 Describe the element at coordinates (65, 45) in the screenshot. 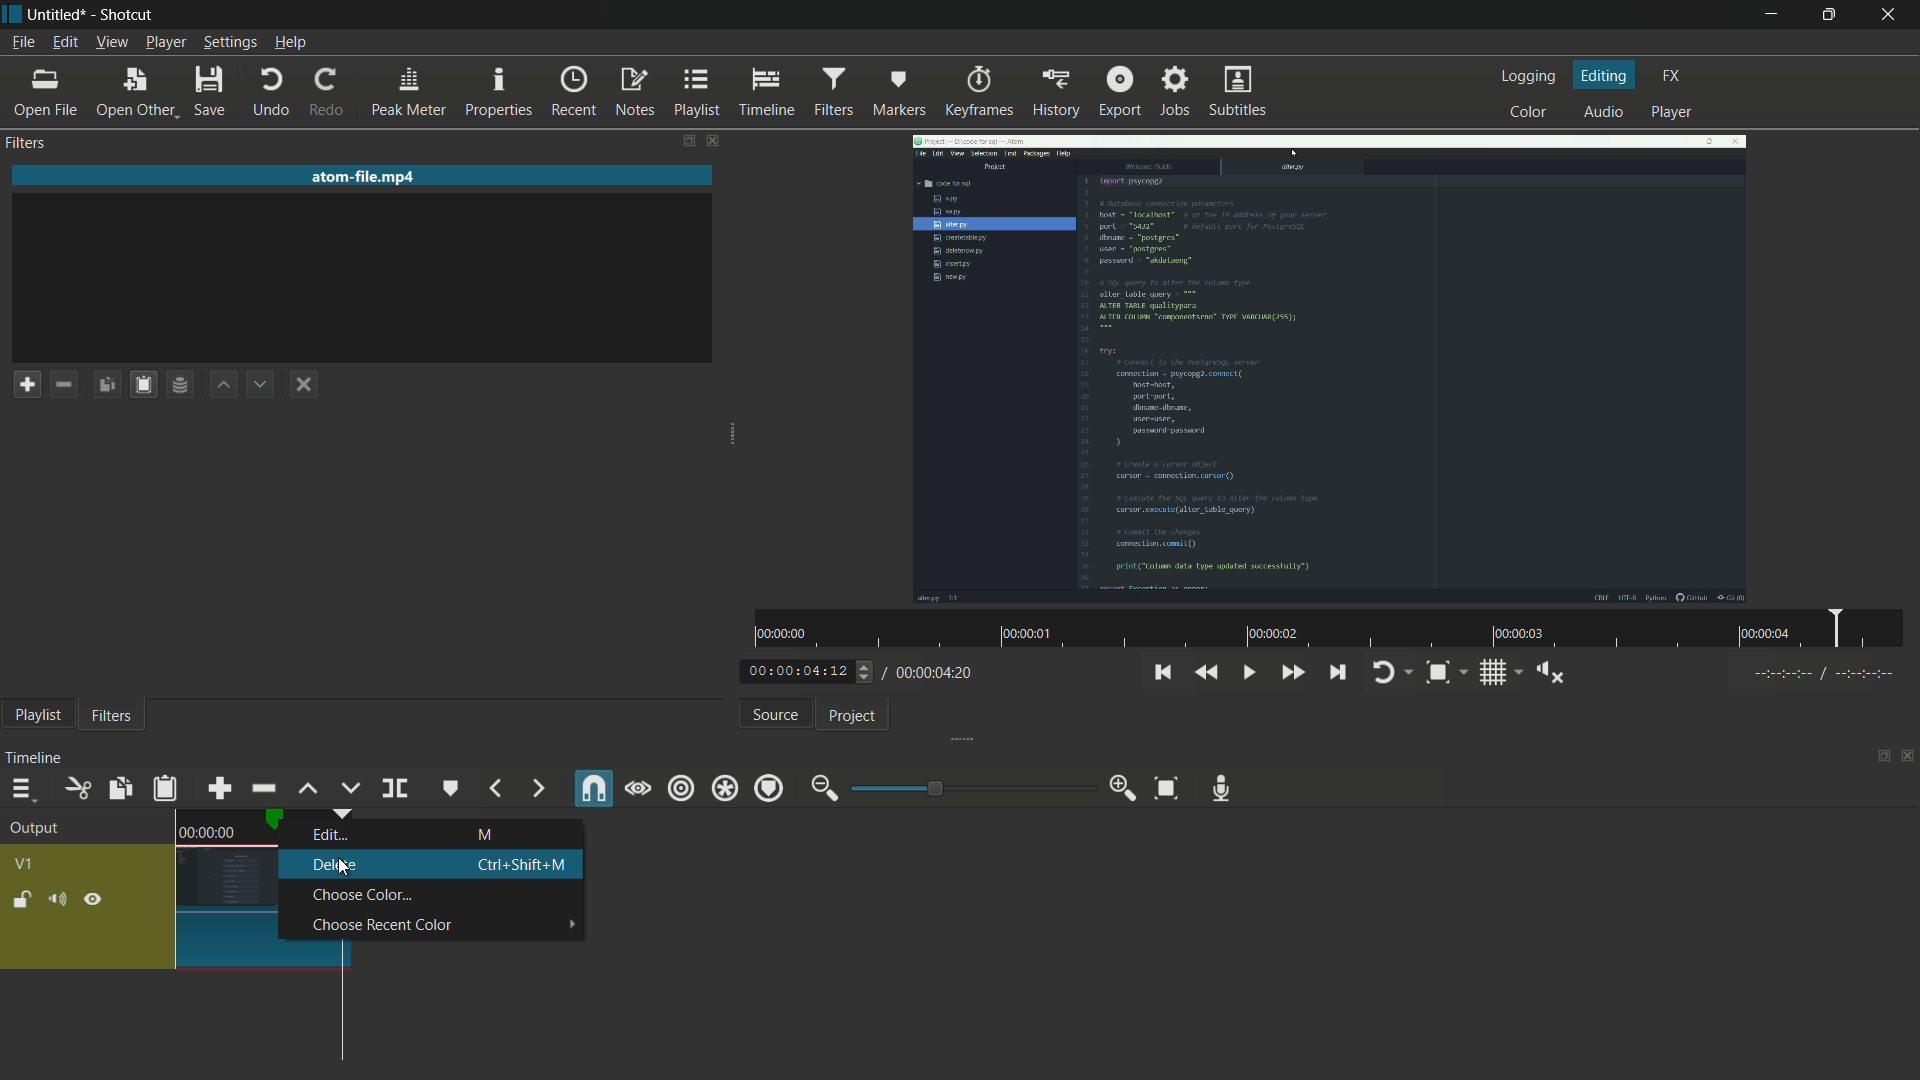

I see `edit menu` at that location.